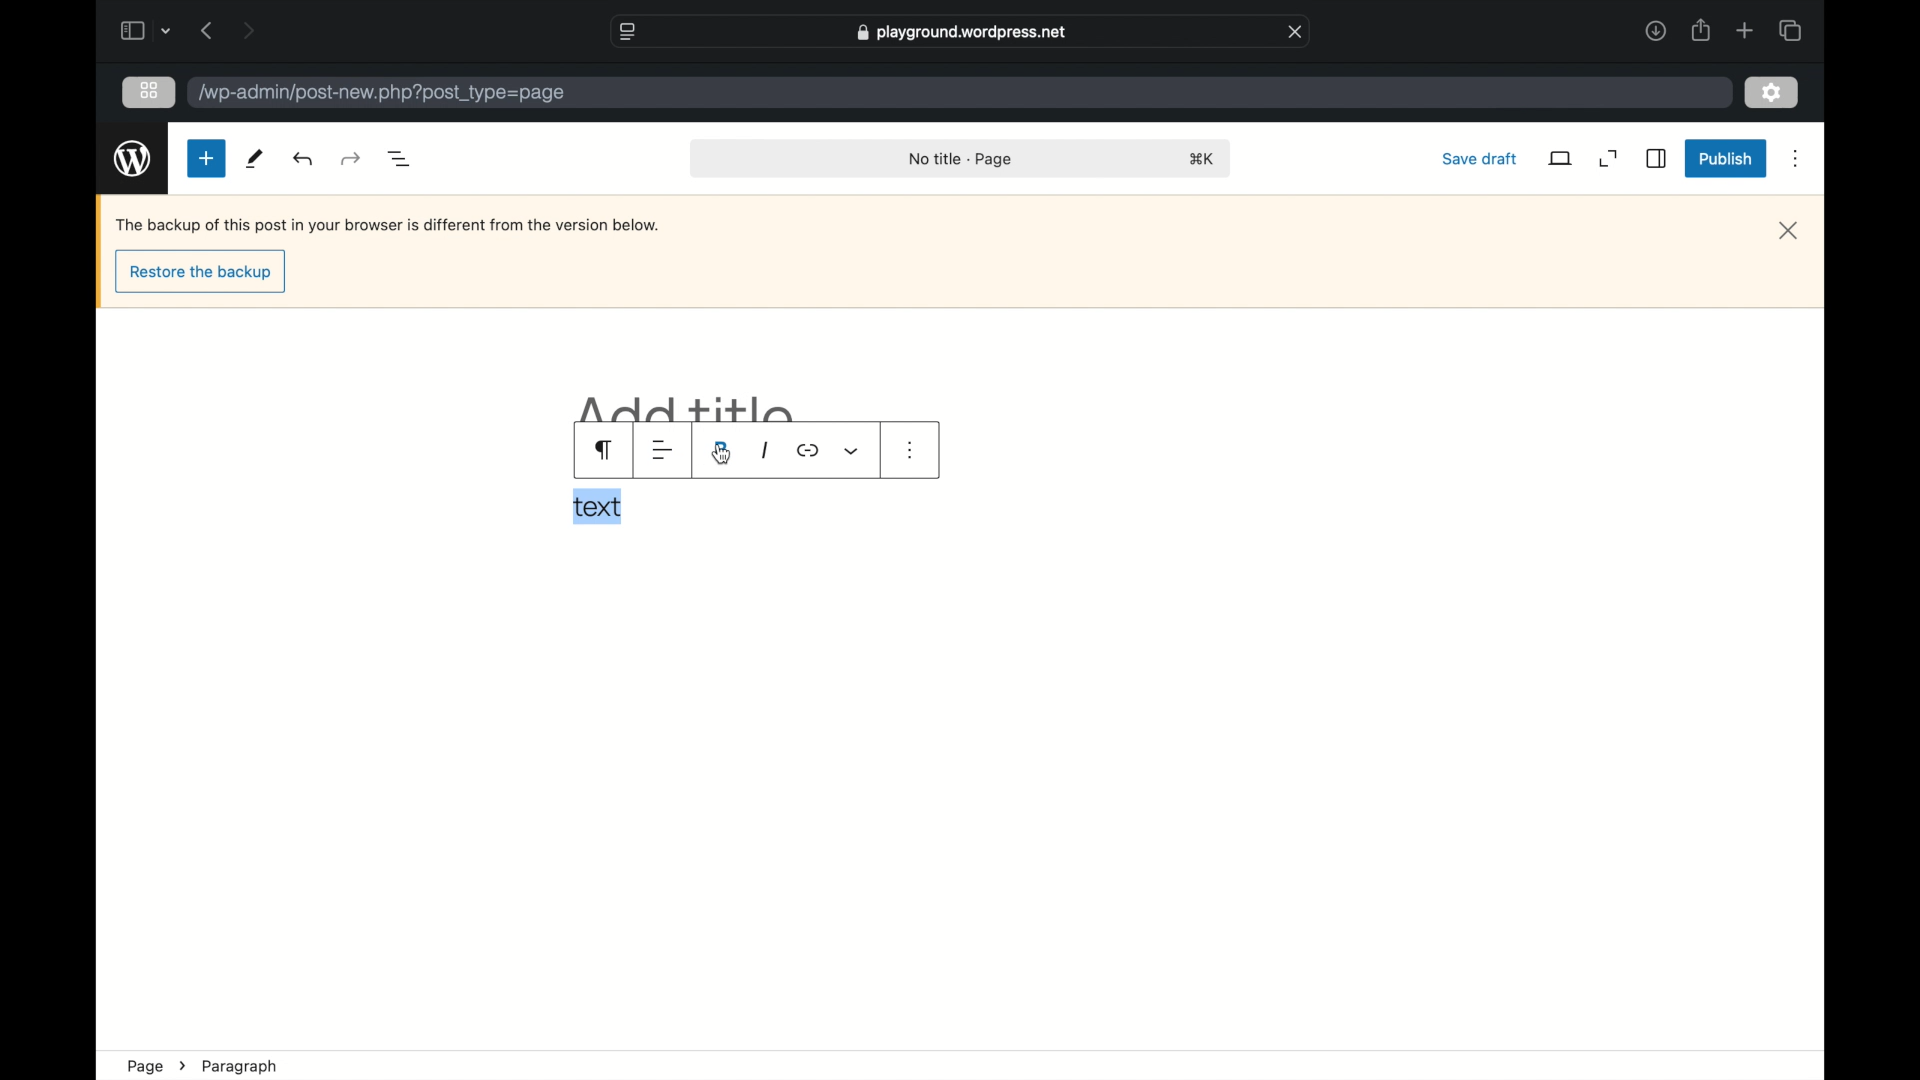 The width and height of the screenshot is (1920, 1080). I want to click on close, so click(1296, 30).